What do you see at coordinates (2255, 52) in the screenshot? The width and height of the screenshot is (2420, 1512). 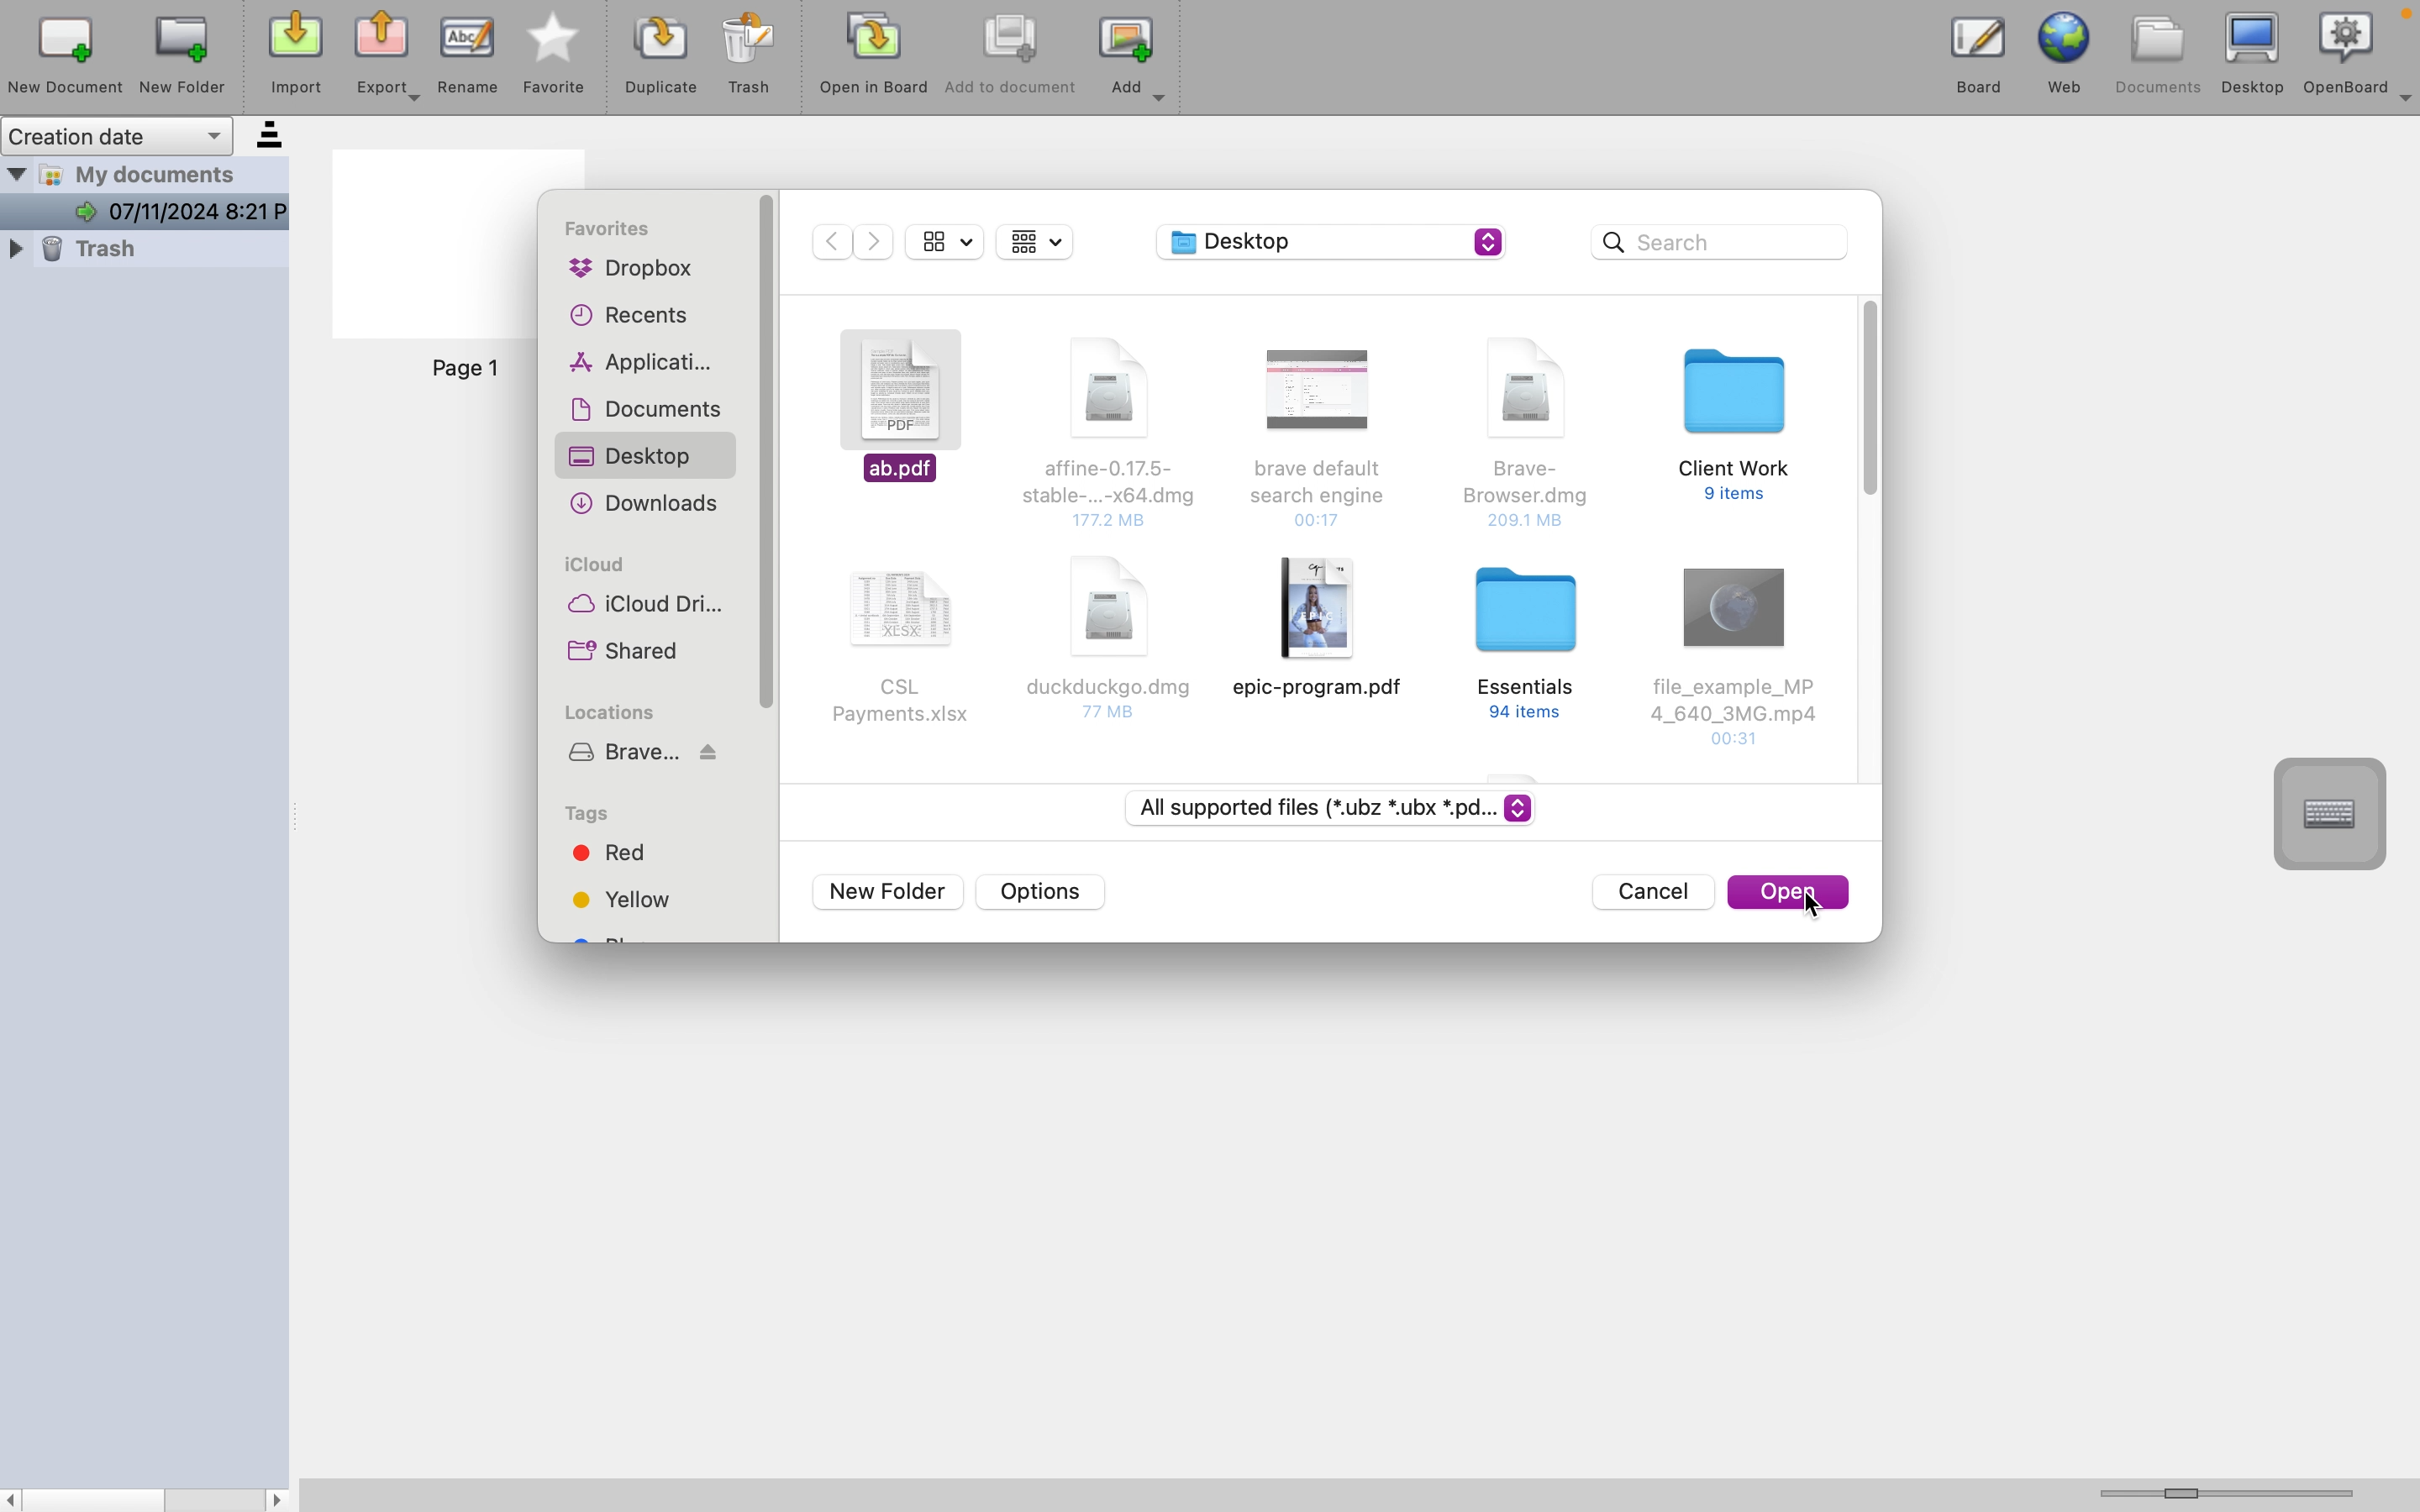 I see `desktop` at bounding box center [2255, 52].